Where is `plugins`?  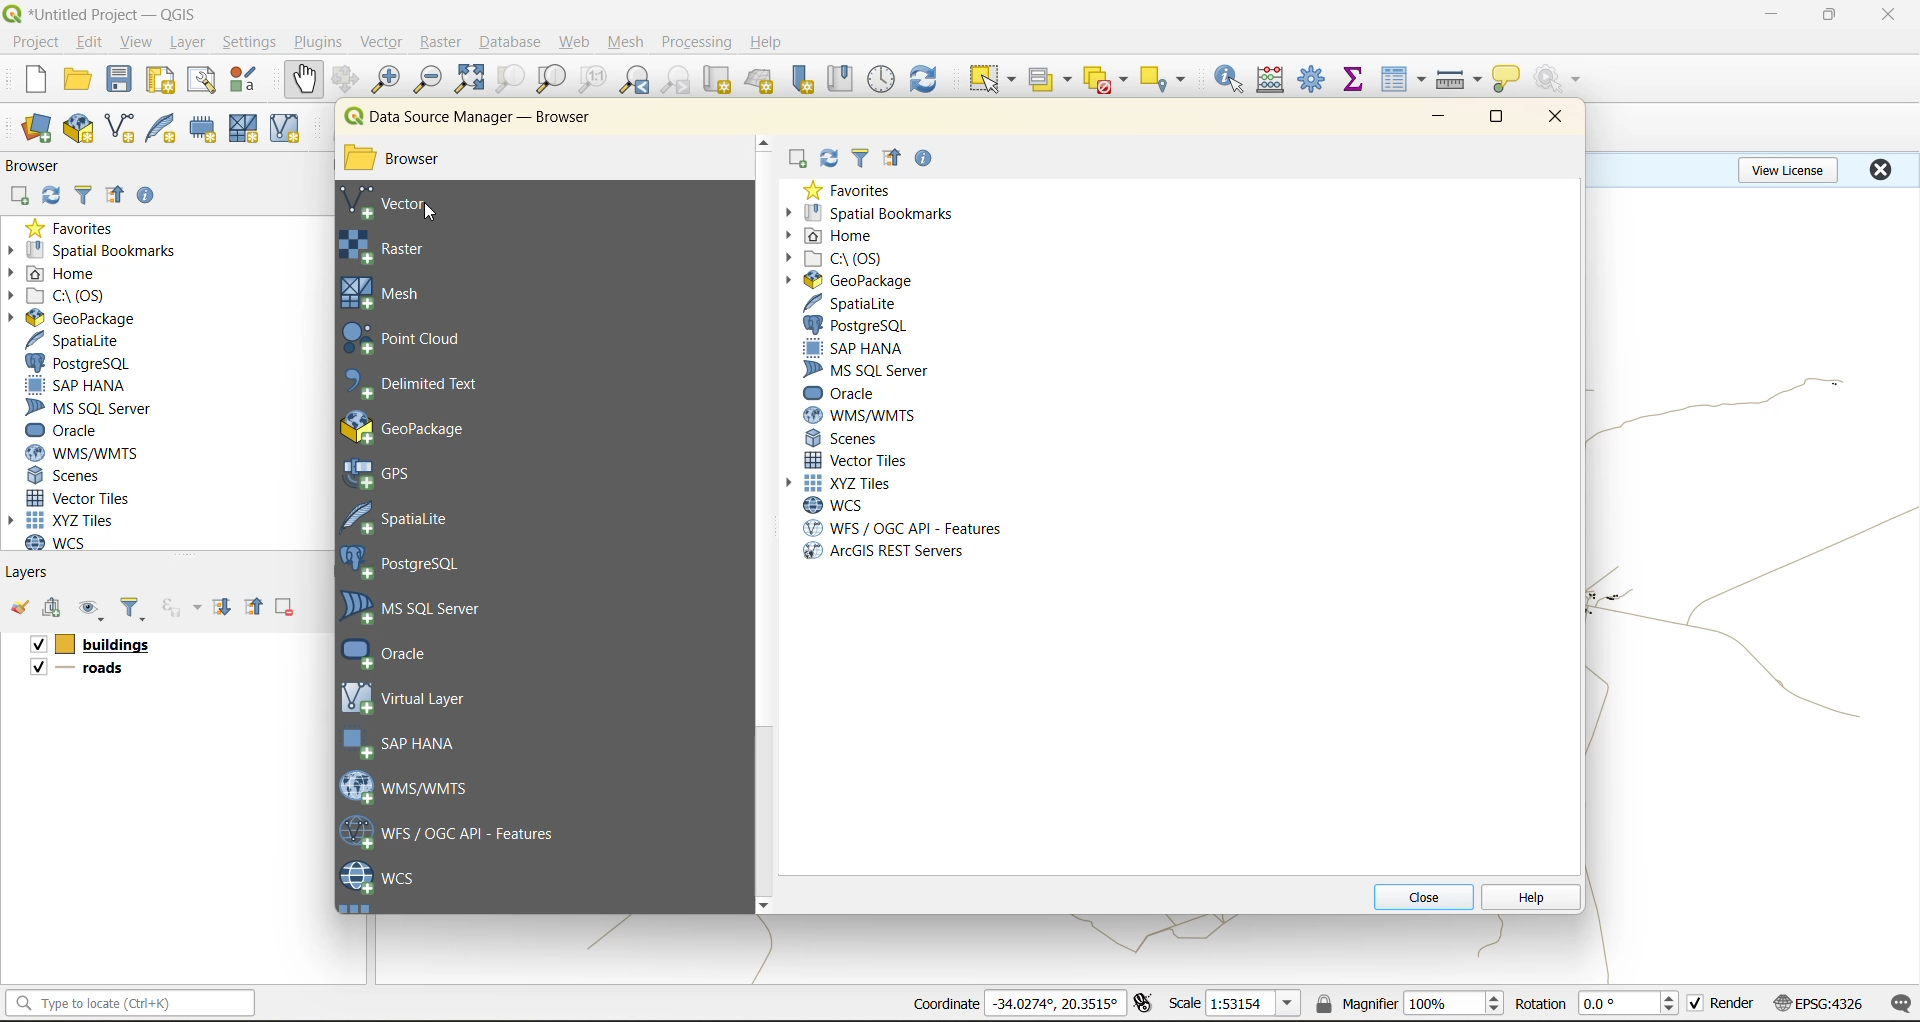
plugins is located at coordinates (323, 41).